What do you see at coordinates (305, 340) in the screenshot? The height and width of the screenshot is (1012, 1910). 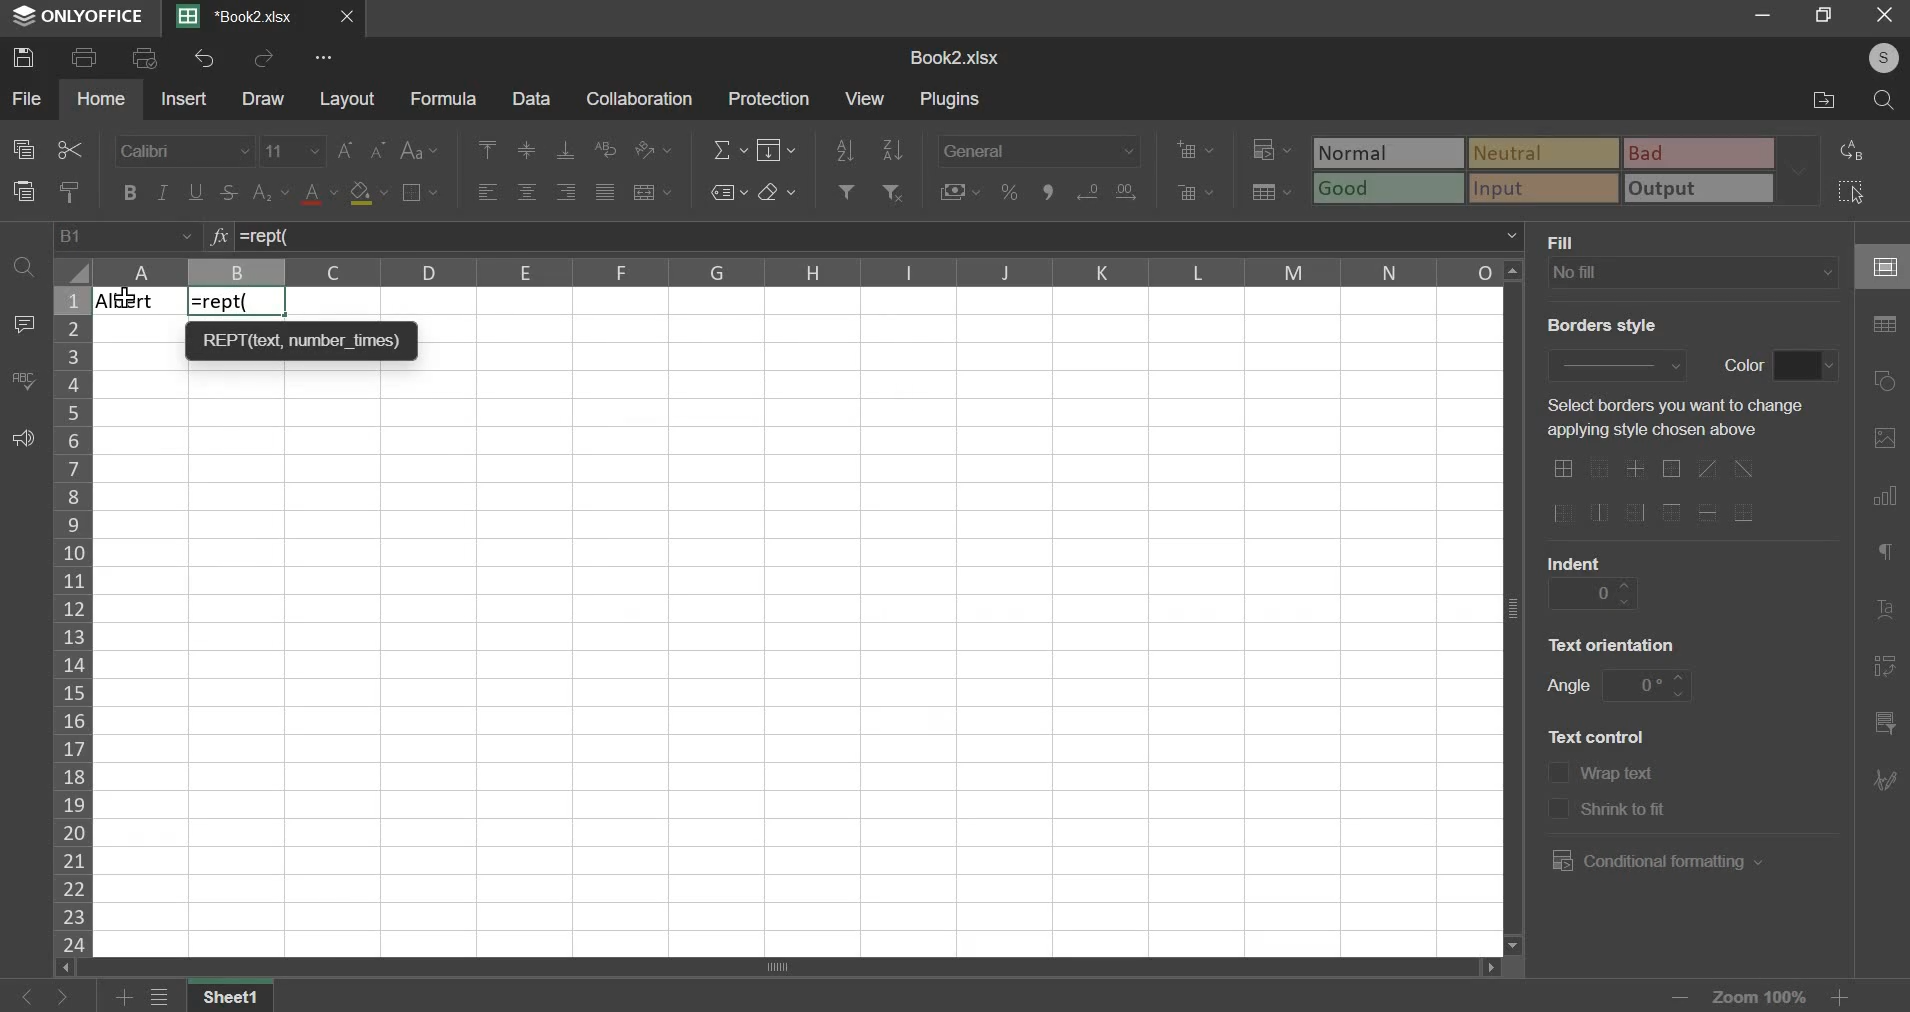 I see `REPT(text, number _times)` at bounding box center [305, 340].